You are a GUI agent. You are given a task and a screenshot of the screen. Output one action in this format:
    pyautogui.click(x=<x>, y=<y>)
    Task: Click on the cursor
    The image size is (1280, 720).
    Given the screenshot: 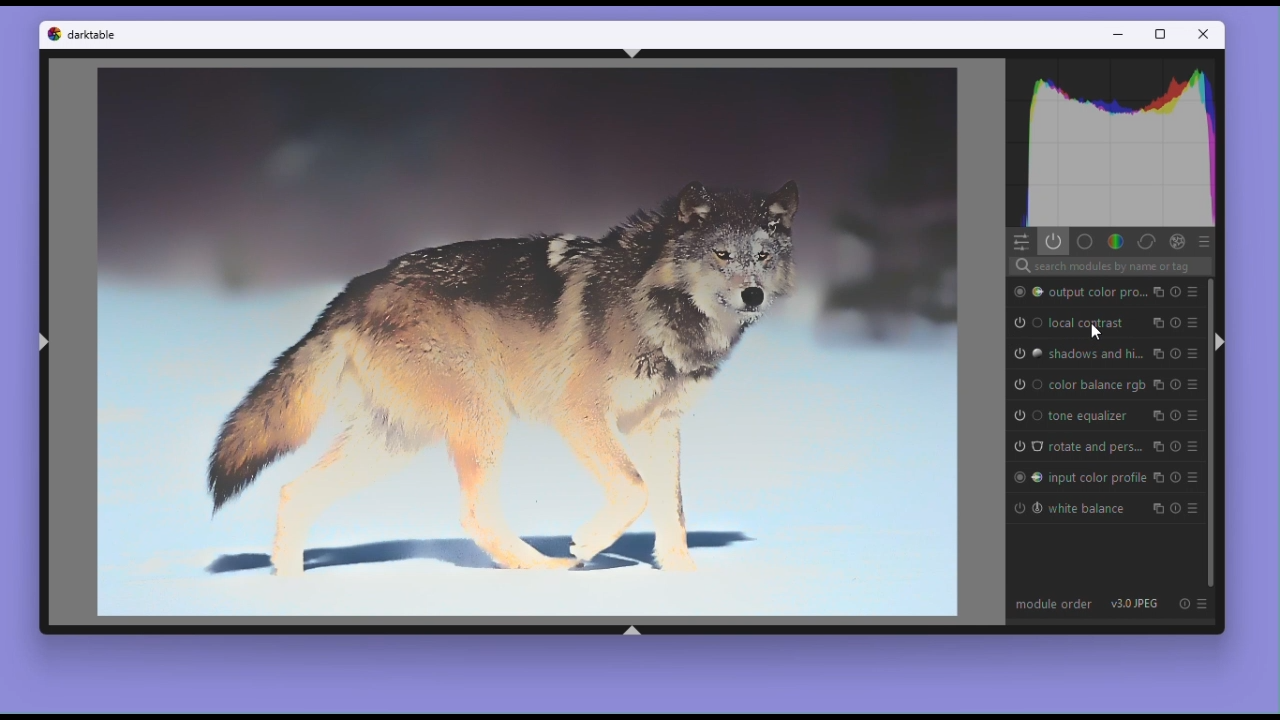 What is the action you would take?
    pyautogui.click(x=1095, y=335)
    